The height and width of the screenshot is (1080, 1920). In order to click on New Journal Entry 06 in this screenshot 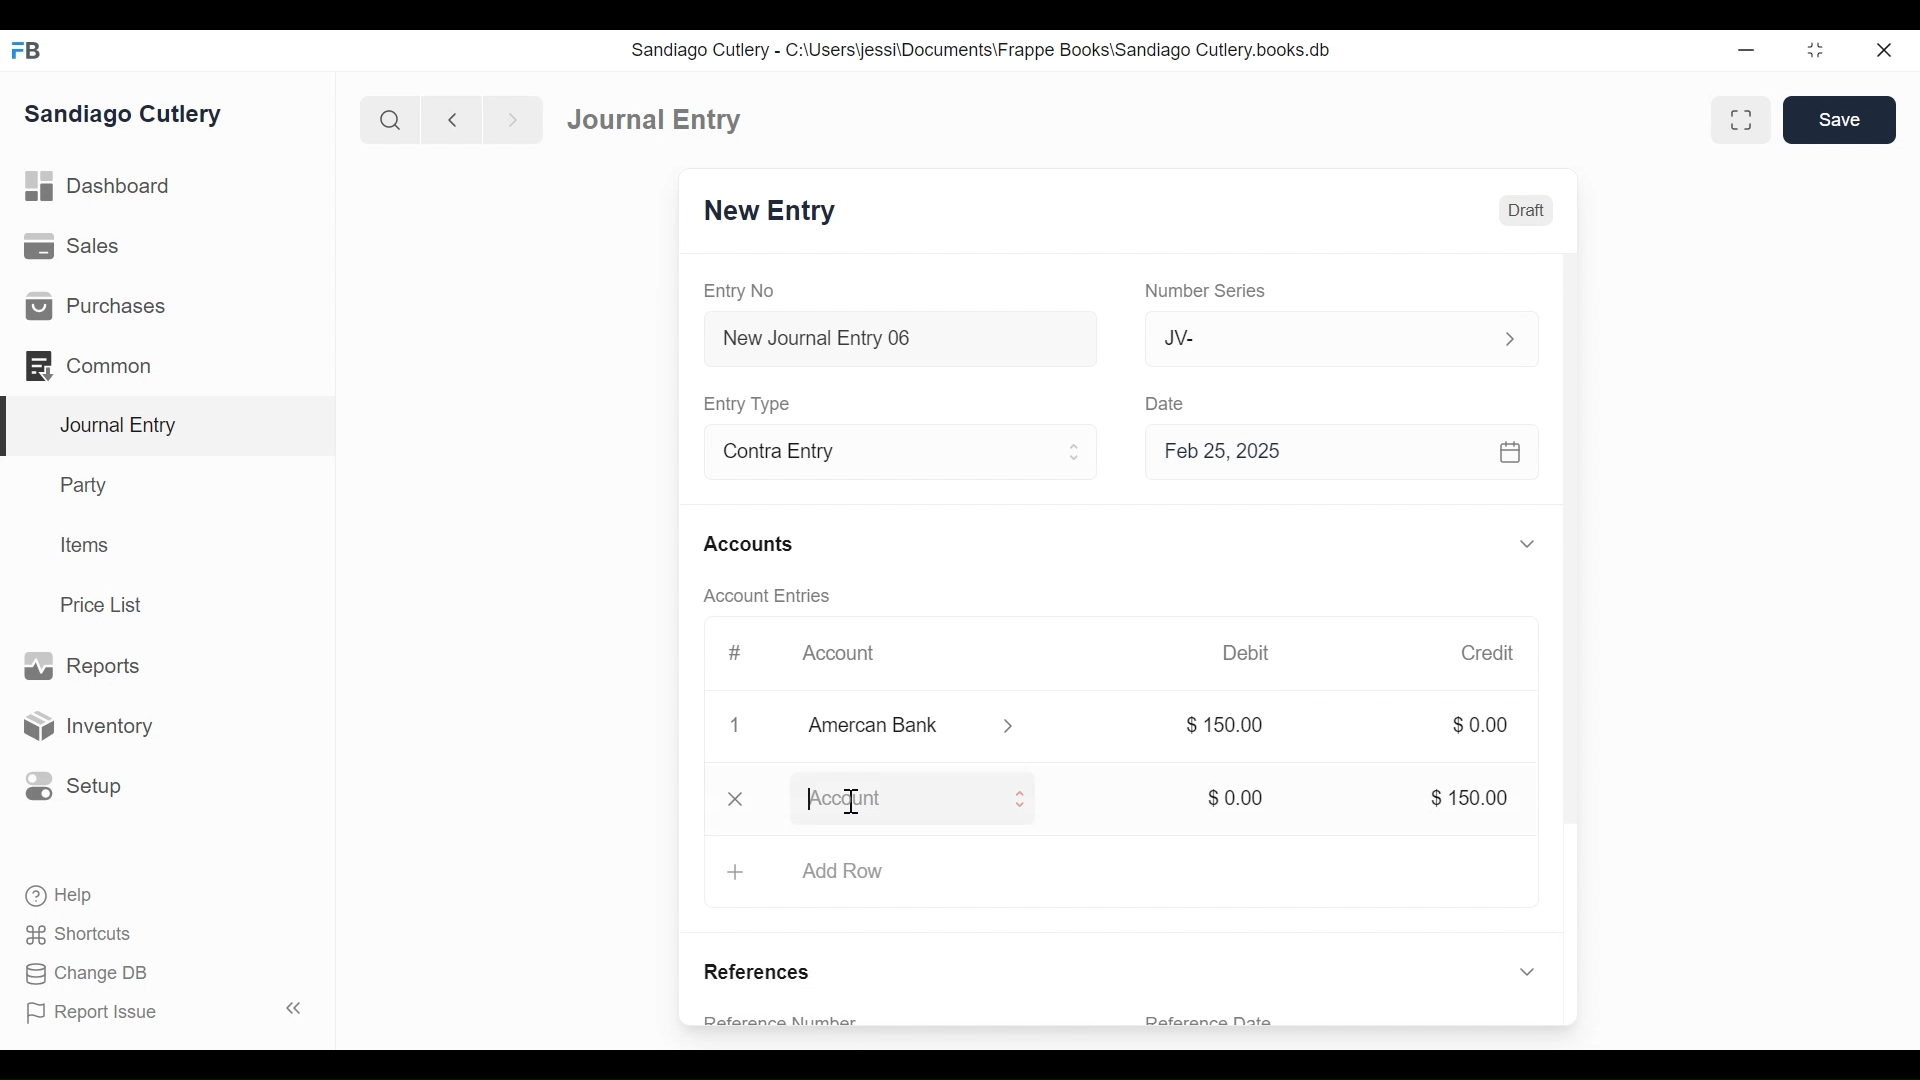, I will do `click(897, 341)`.